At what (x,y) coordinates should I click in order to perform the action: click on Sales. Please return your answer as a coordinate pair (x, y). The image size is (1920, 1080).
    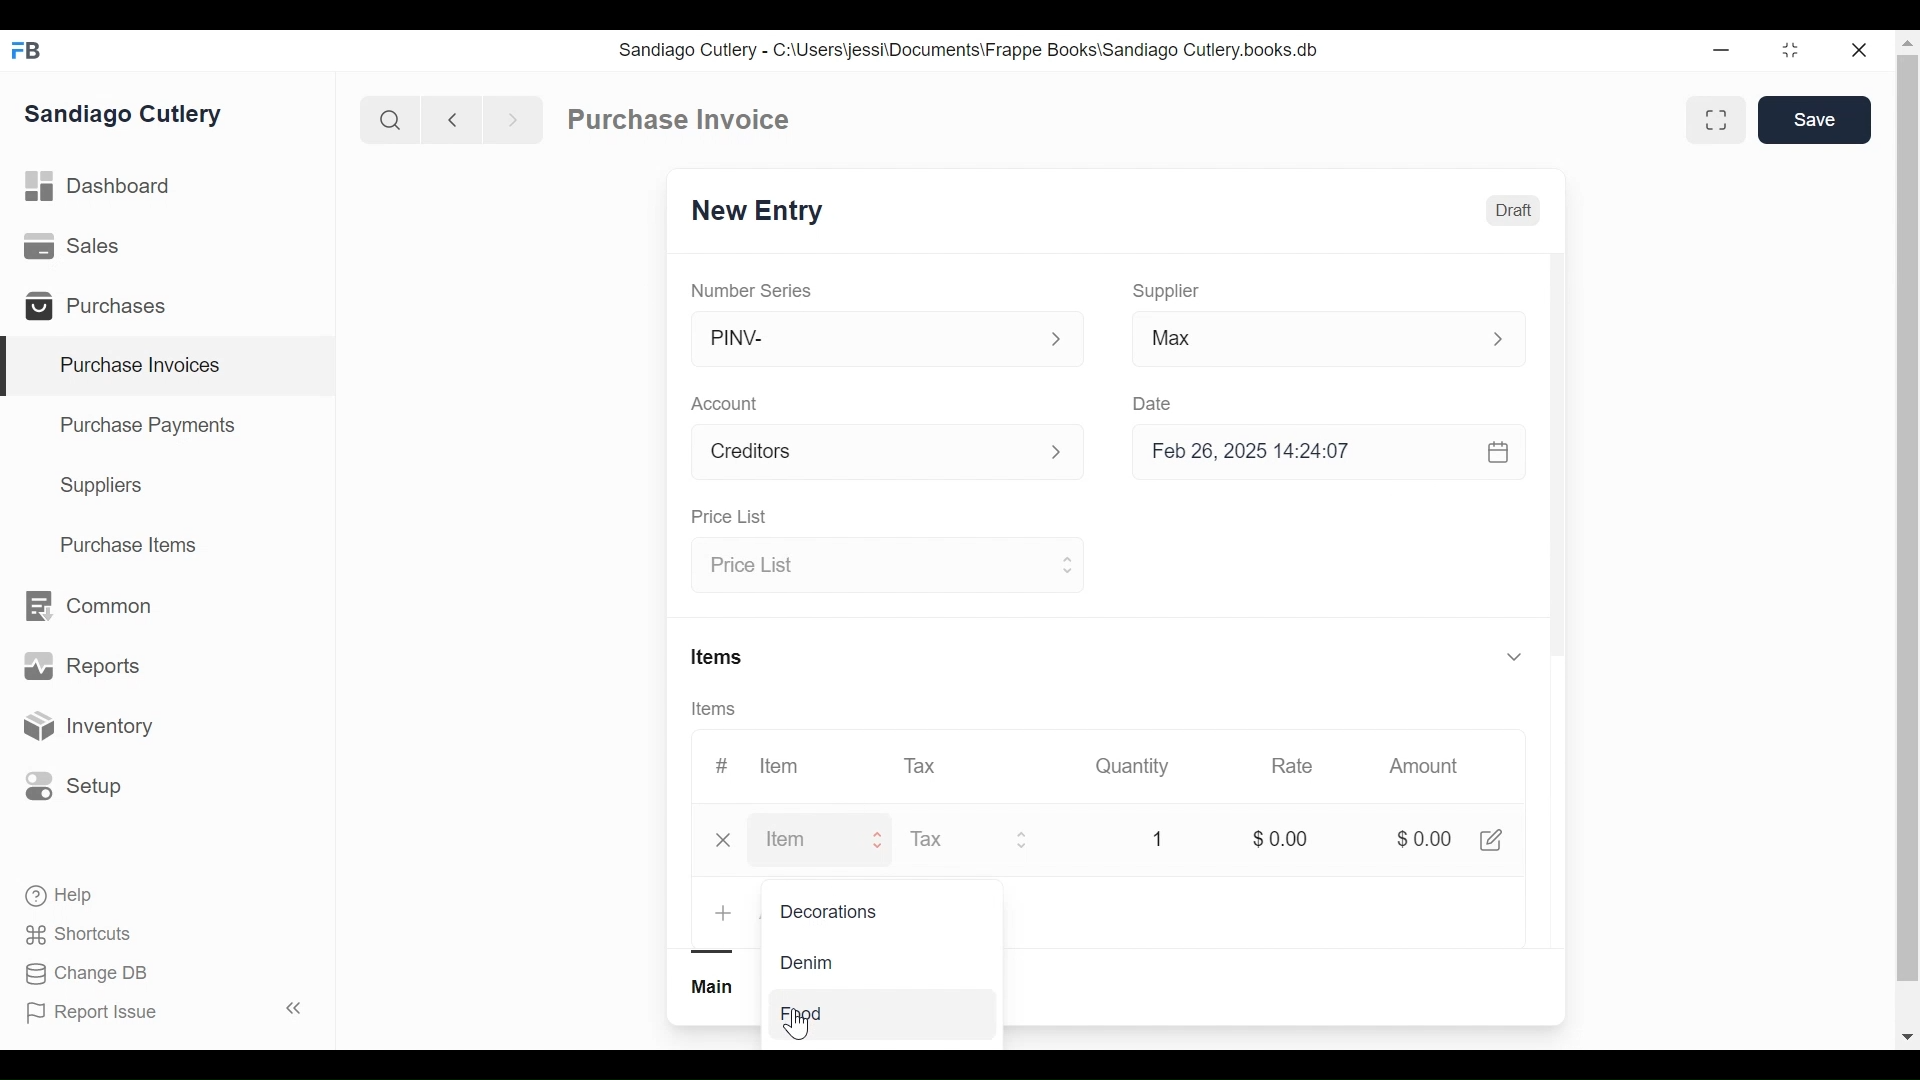
    Looking at the image, I should click on (76, 247).